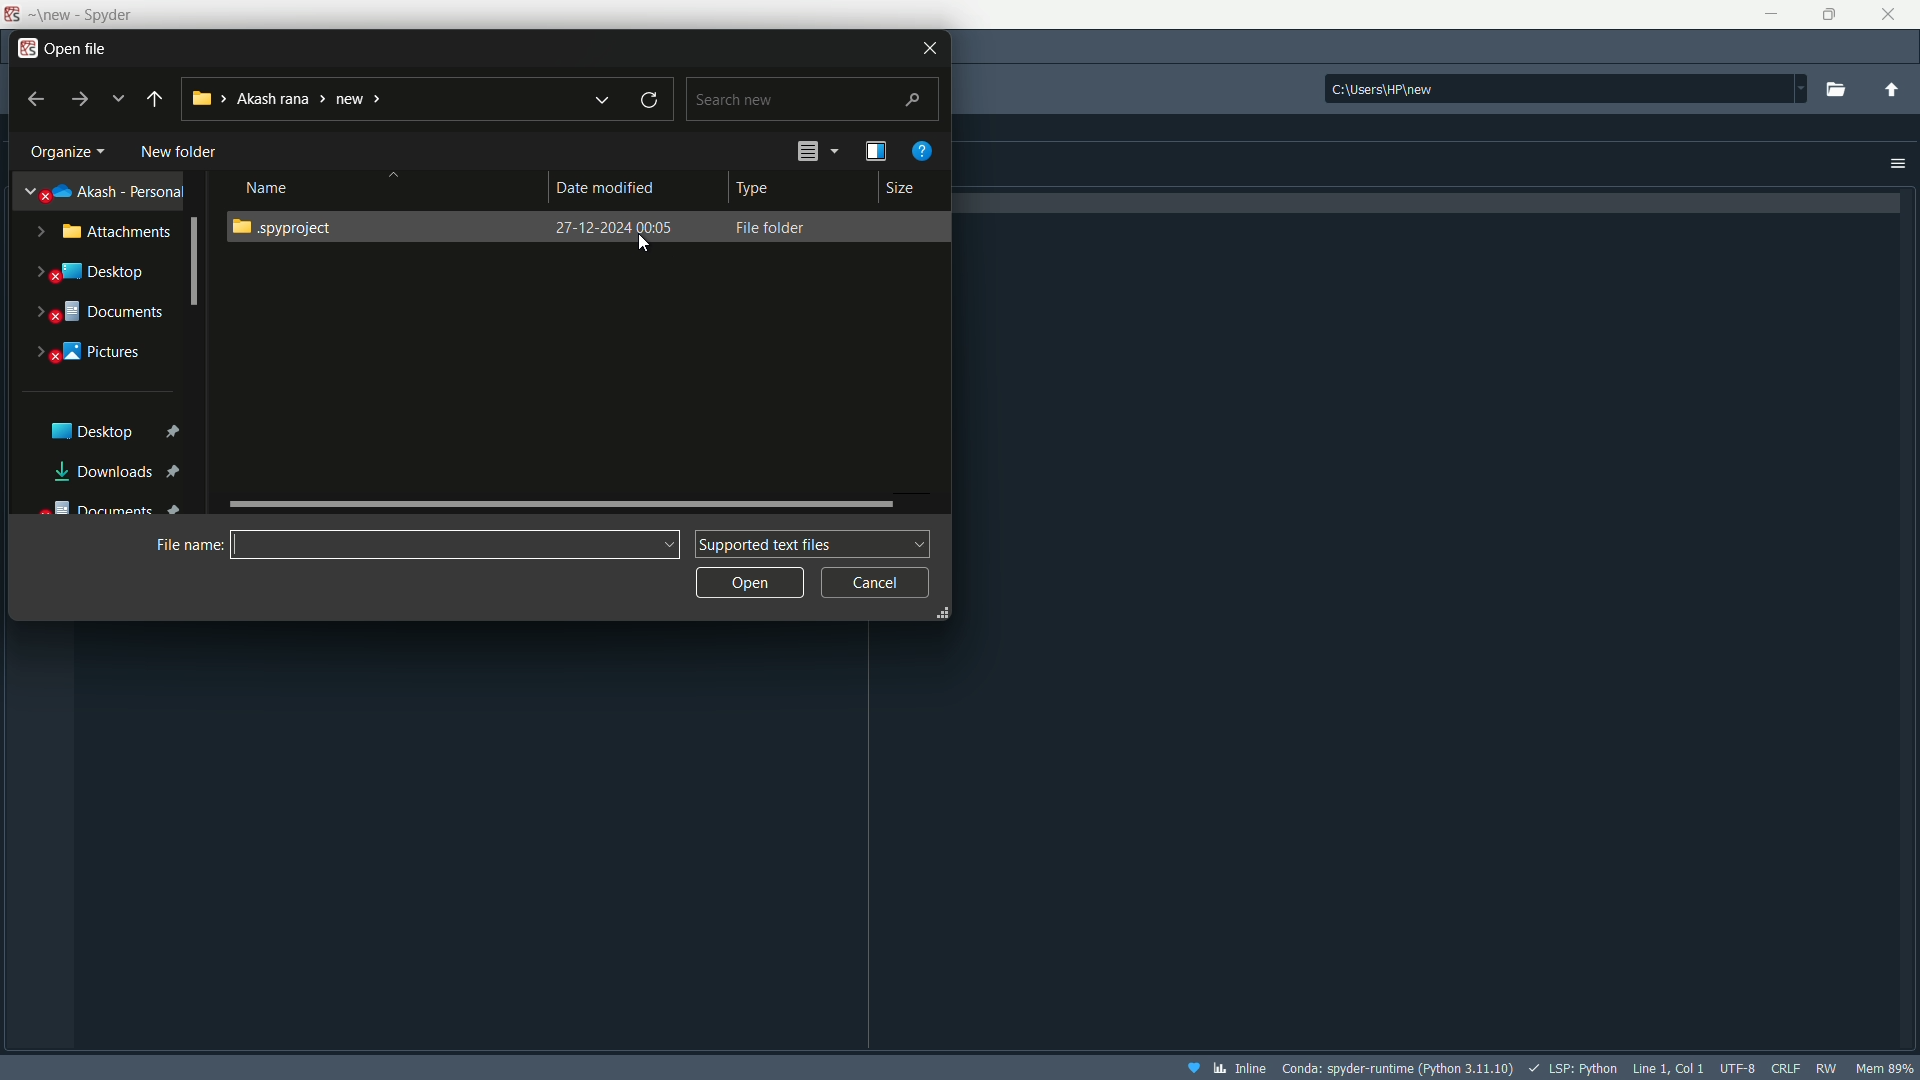 This screenshot has width=1920, height=1080. I want to click on directory, so click(1566, 86).